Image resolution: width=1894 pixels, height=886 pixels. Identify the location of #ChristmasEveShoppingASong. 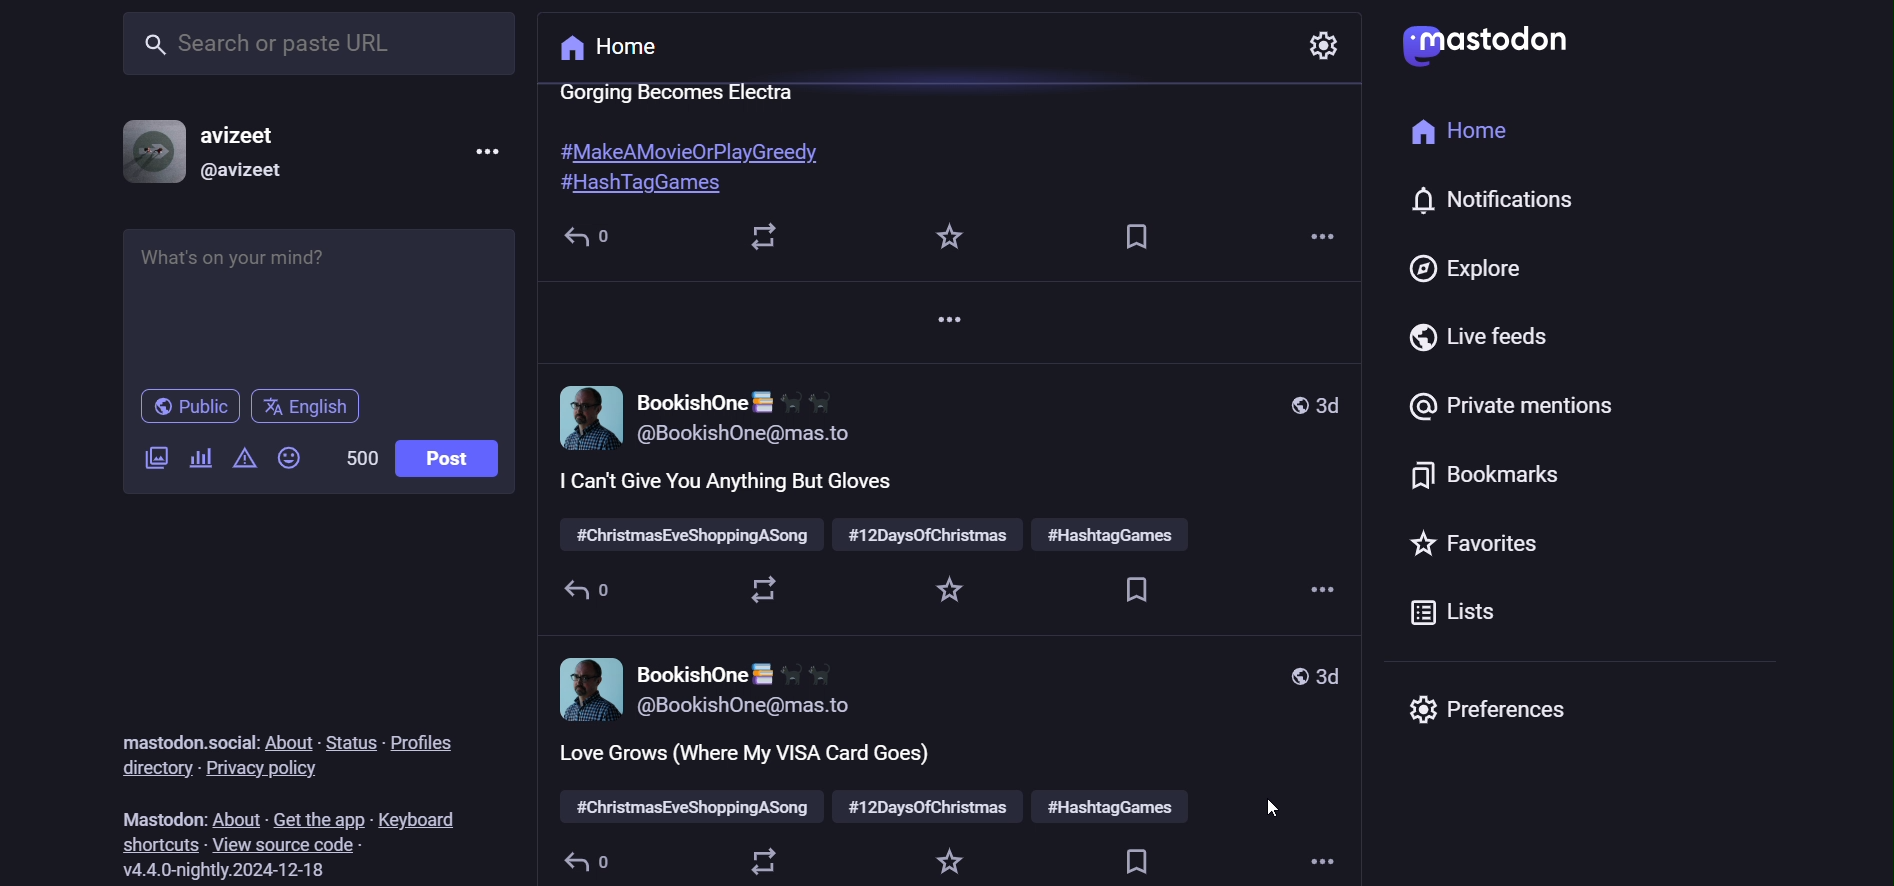
(691, 535).